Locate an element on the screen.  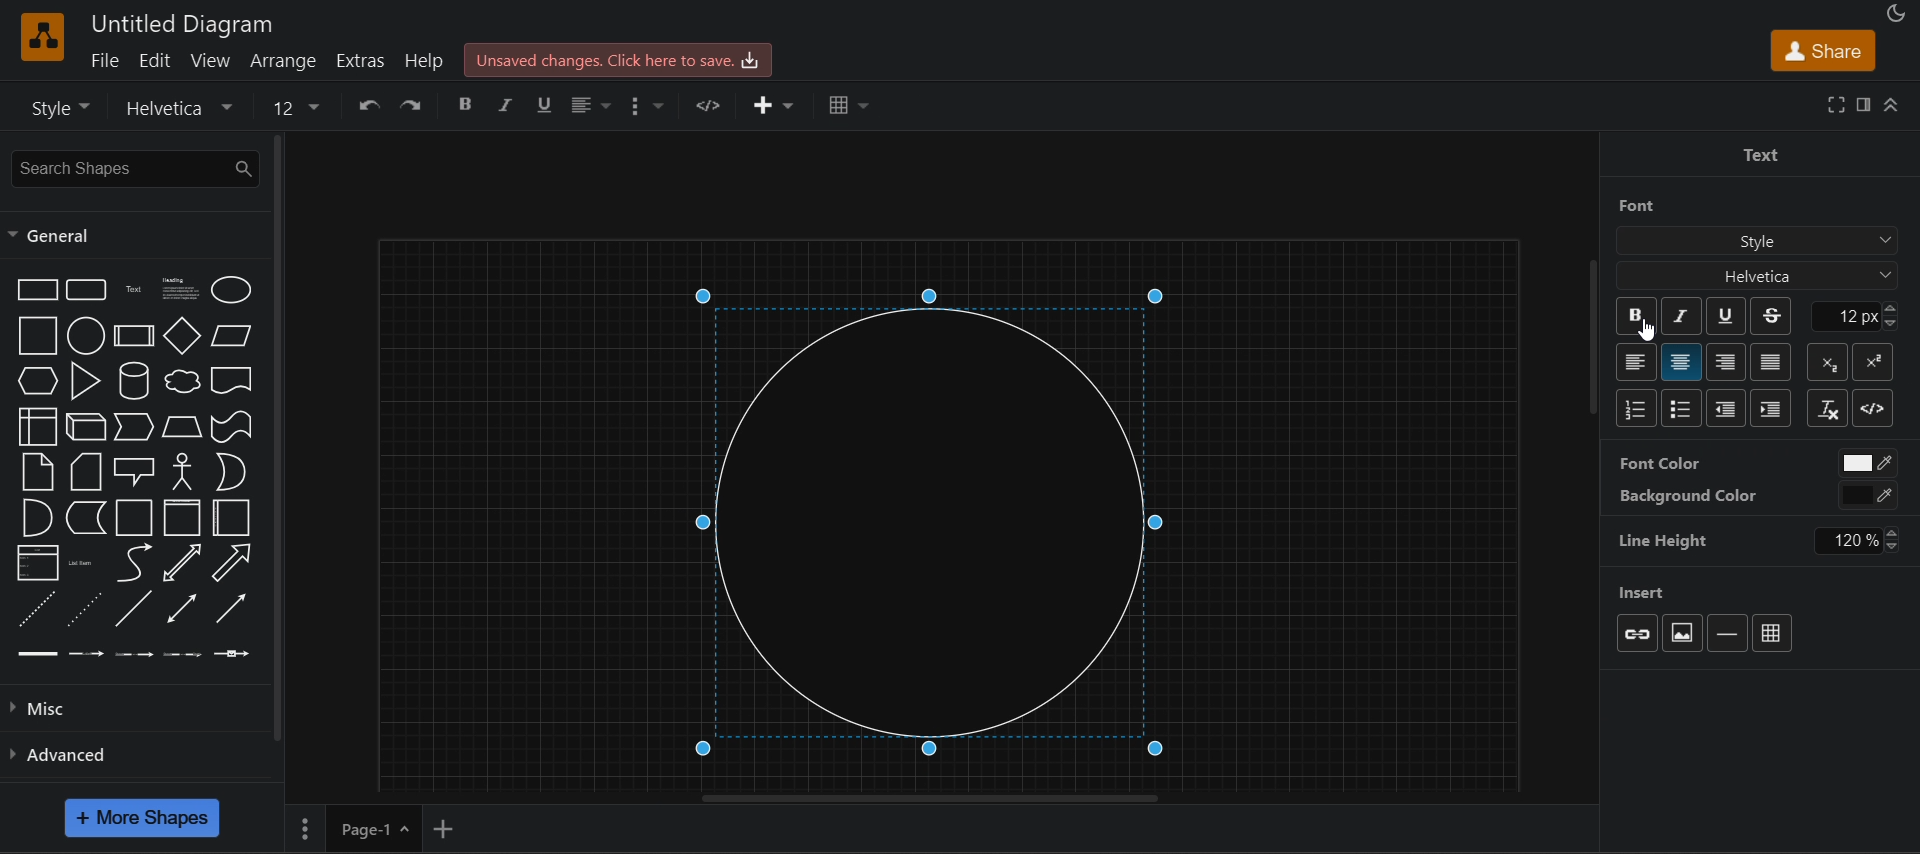
circle is located at coordinates (86, 337).